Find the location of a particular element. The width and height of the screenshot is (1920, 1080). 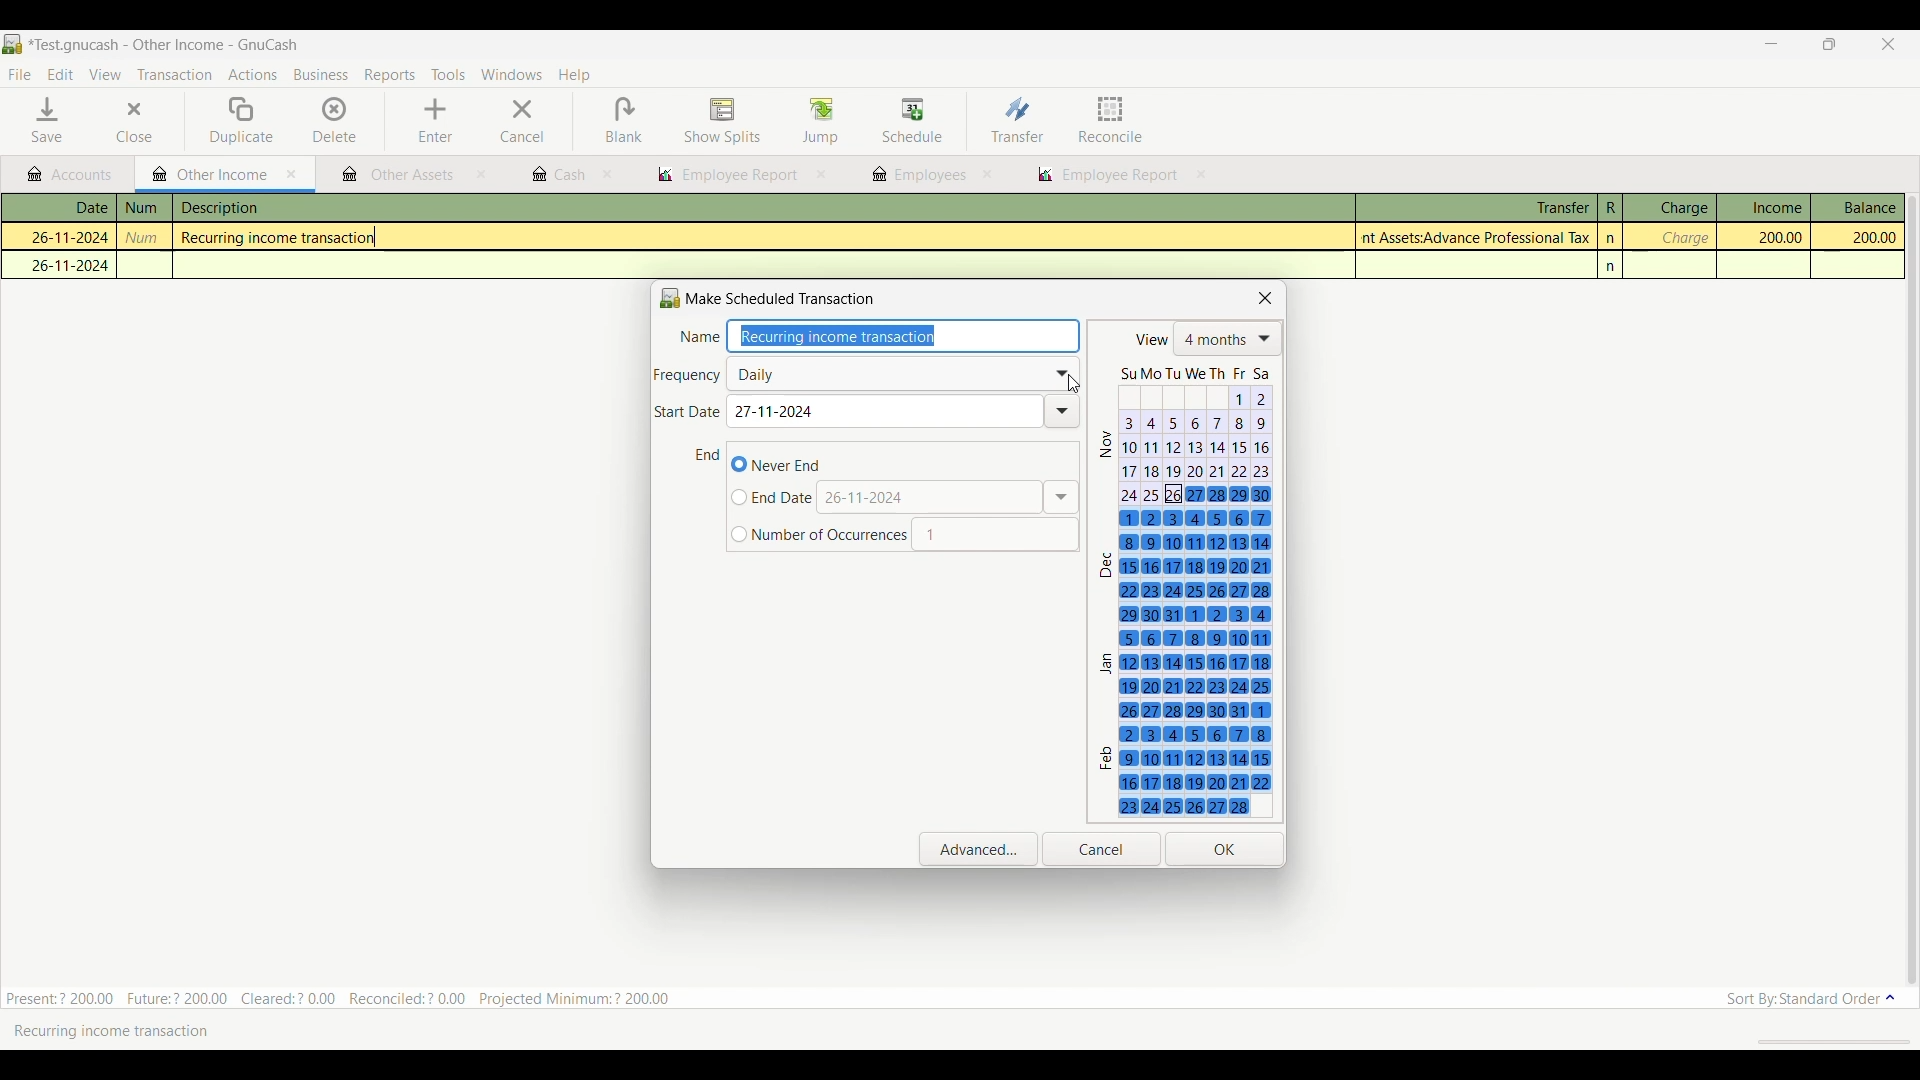

n is located at coordinates (1613, 267).